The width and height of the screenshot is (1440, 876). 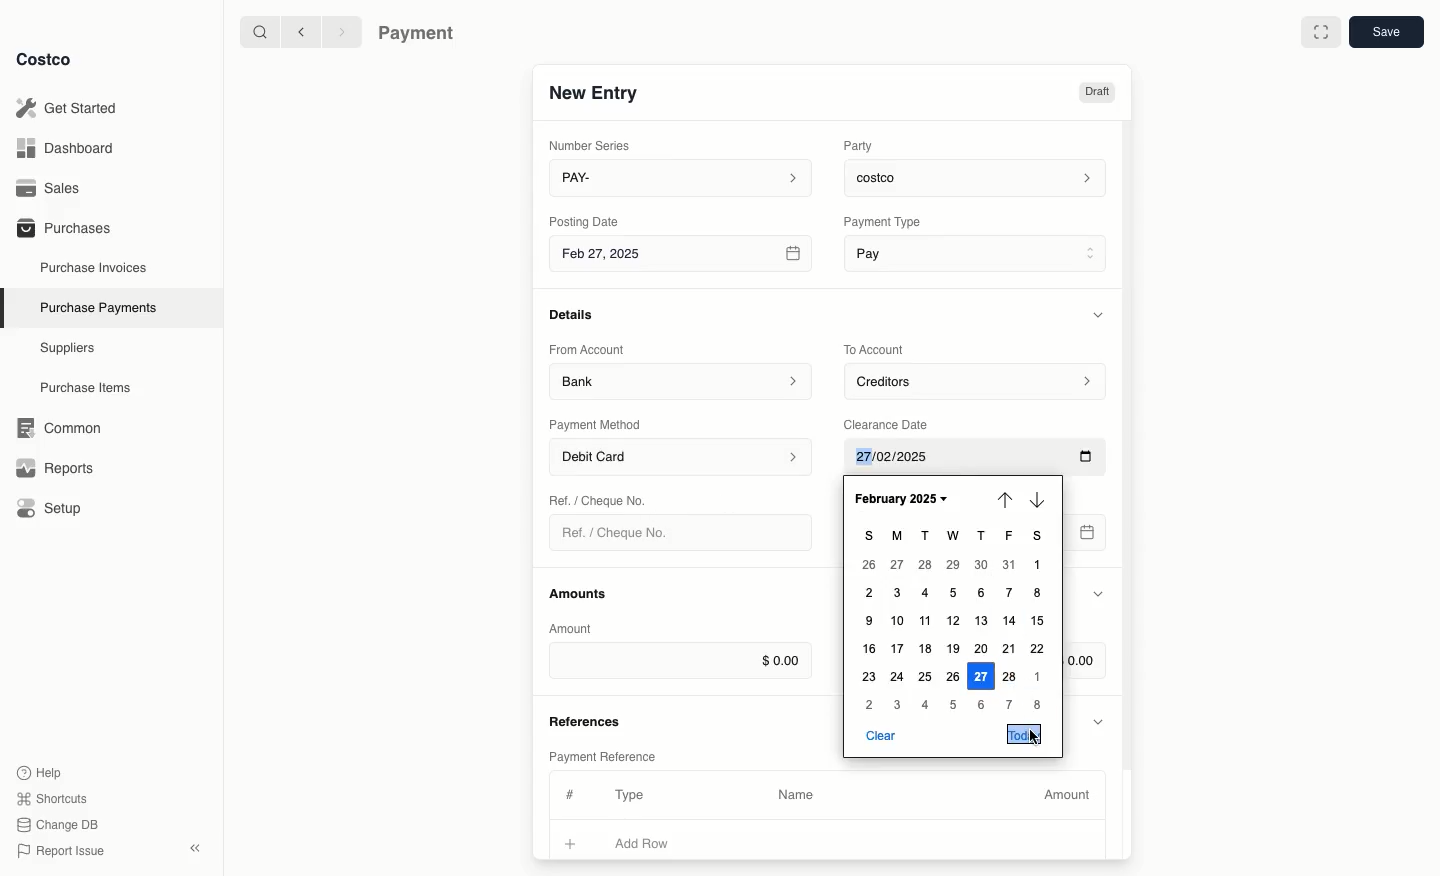 What do you see at coordinates (862, 145) in the screenshot?
I see `Party` at bounding box center [862, 145].